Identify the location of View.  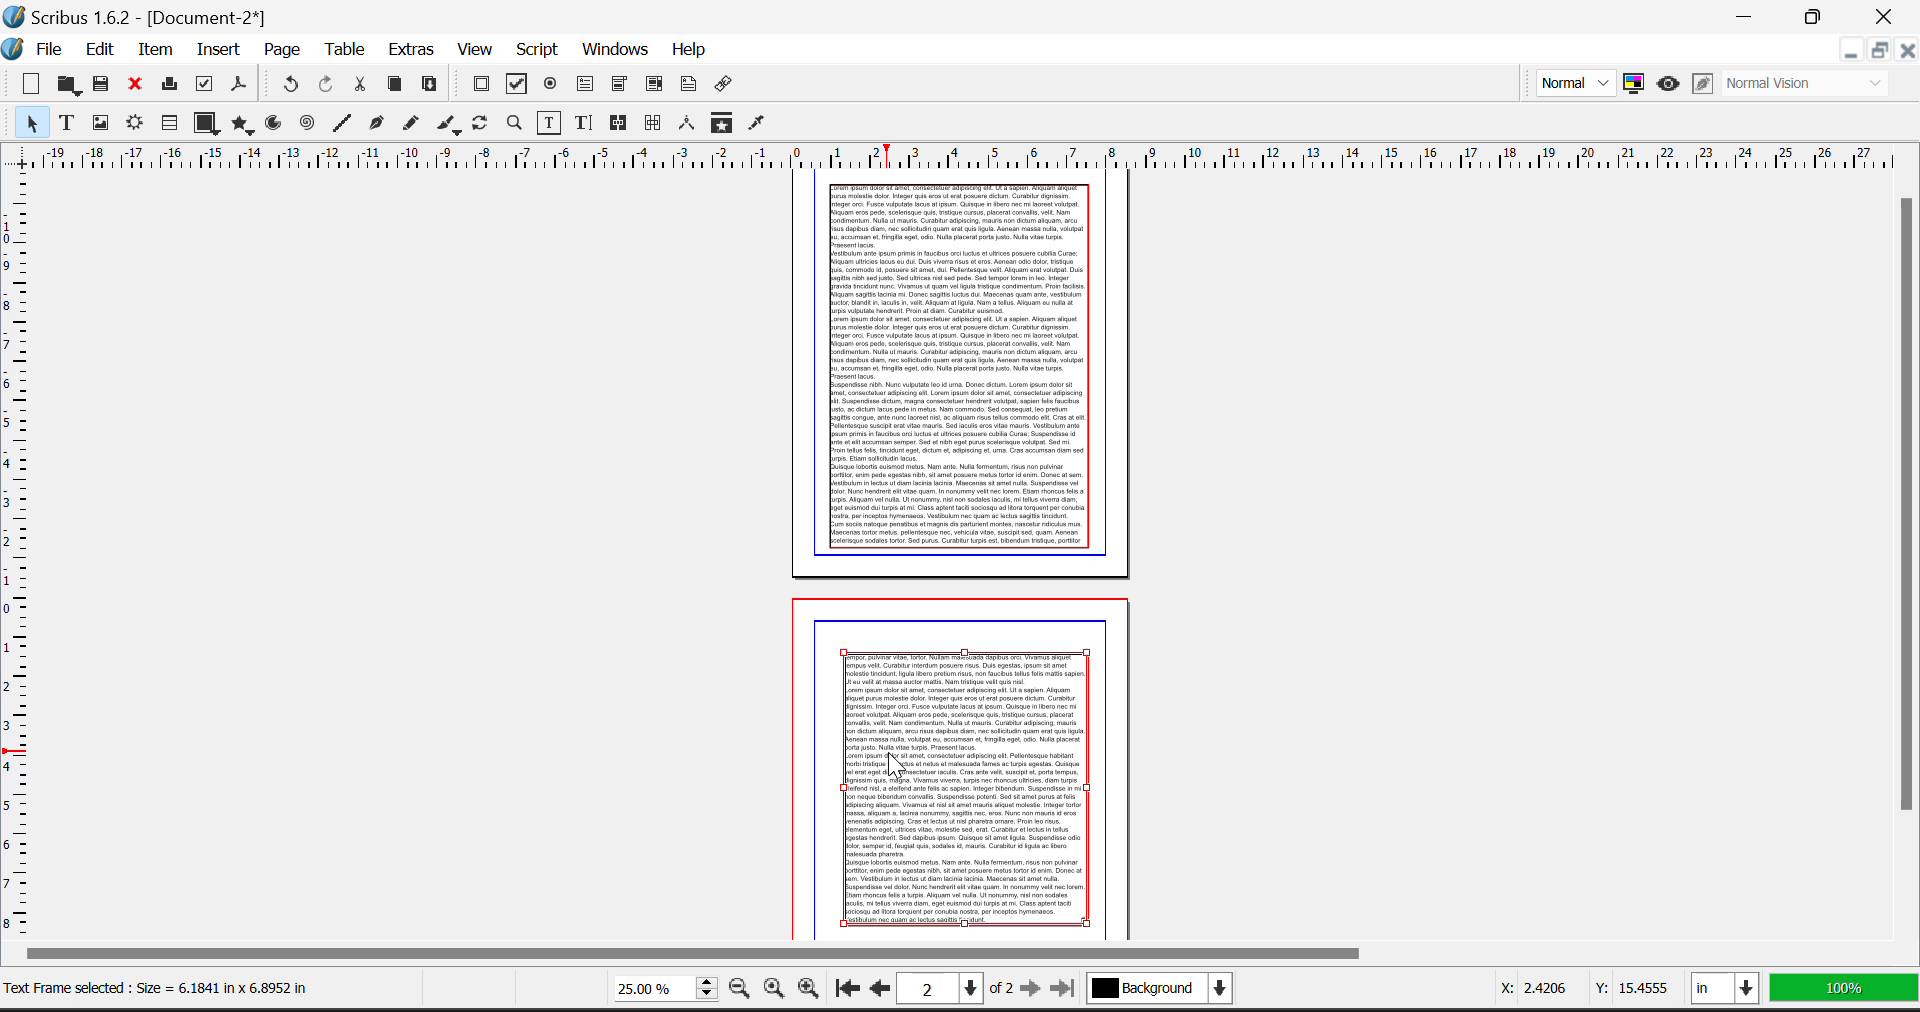
(475, 51).